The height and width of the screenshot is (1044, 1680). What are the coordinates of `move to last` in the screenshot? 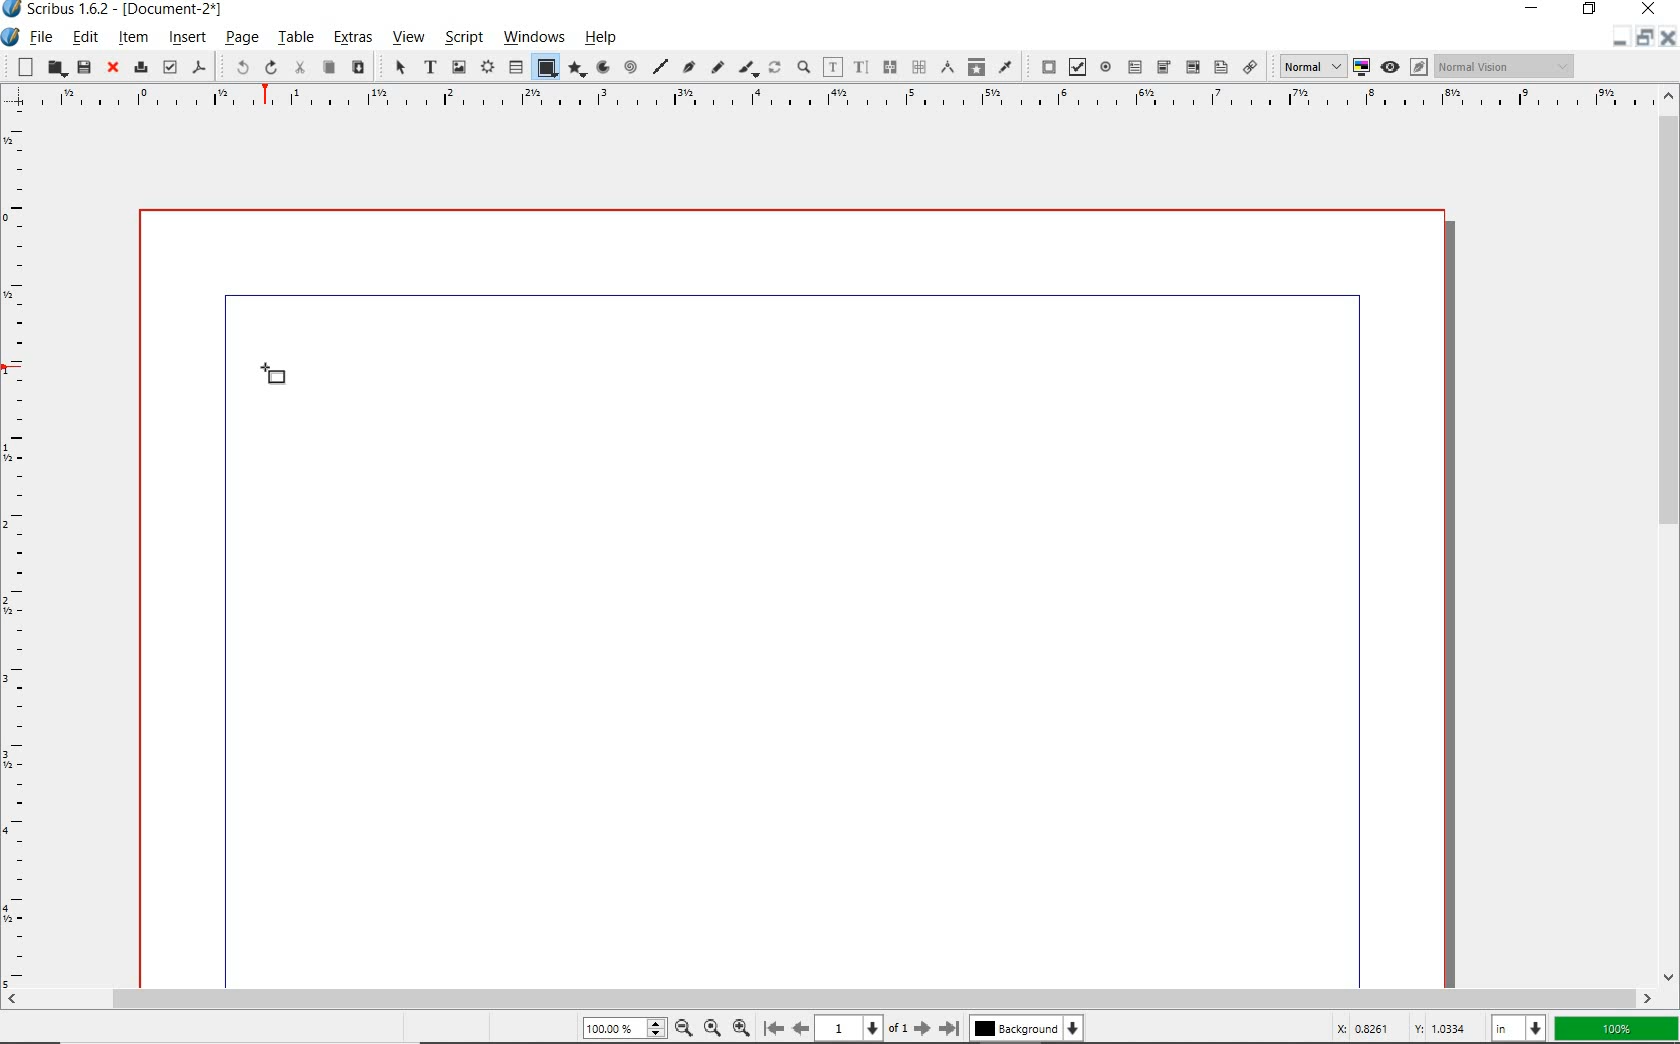 It's located at (953, 1025).